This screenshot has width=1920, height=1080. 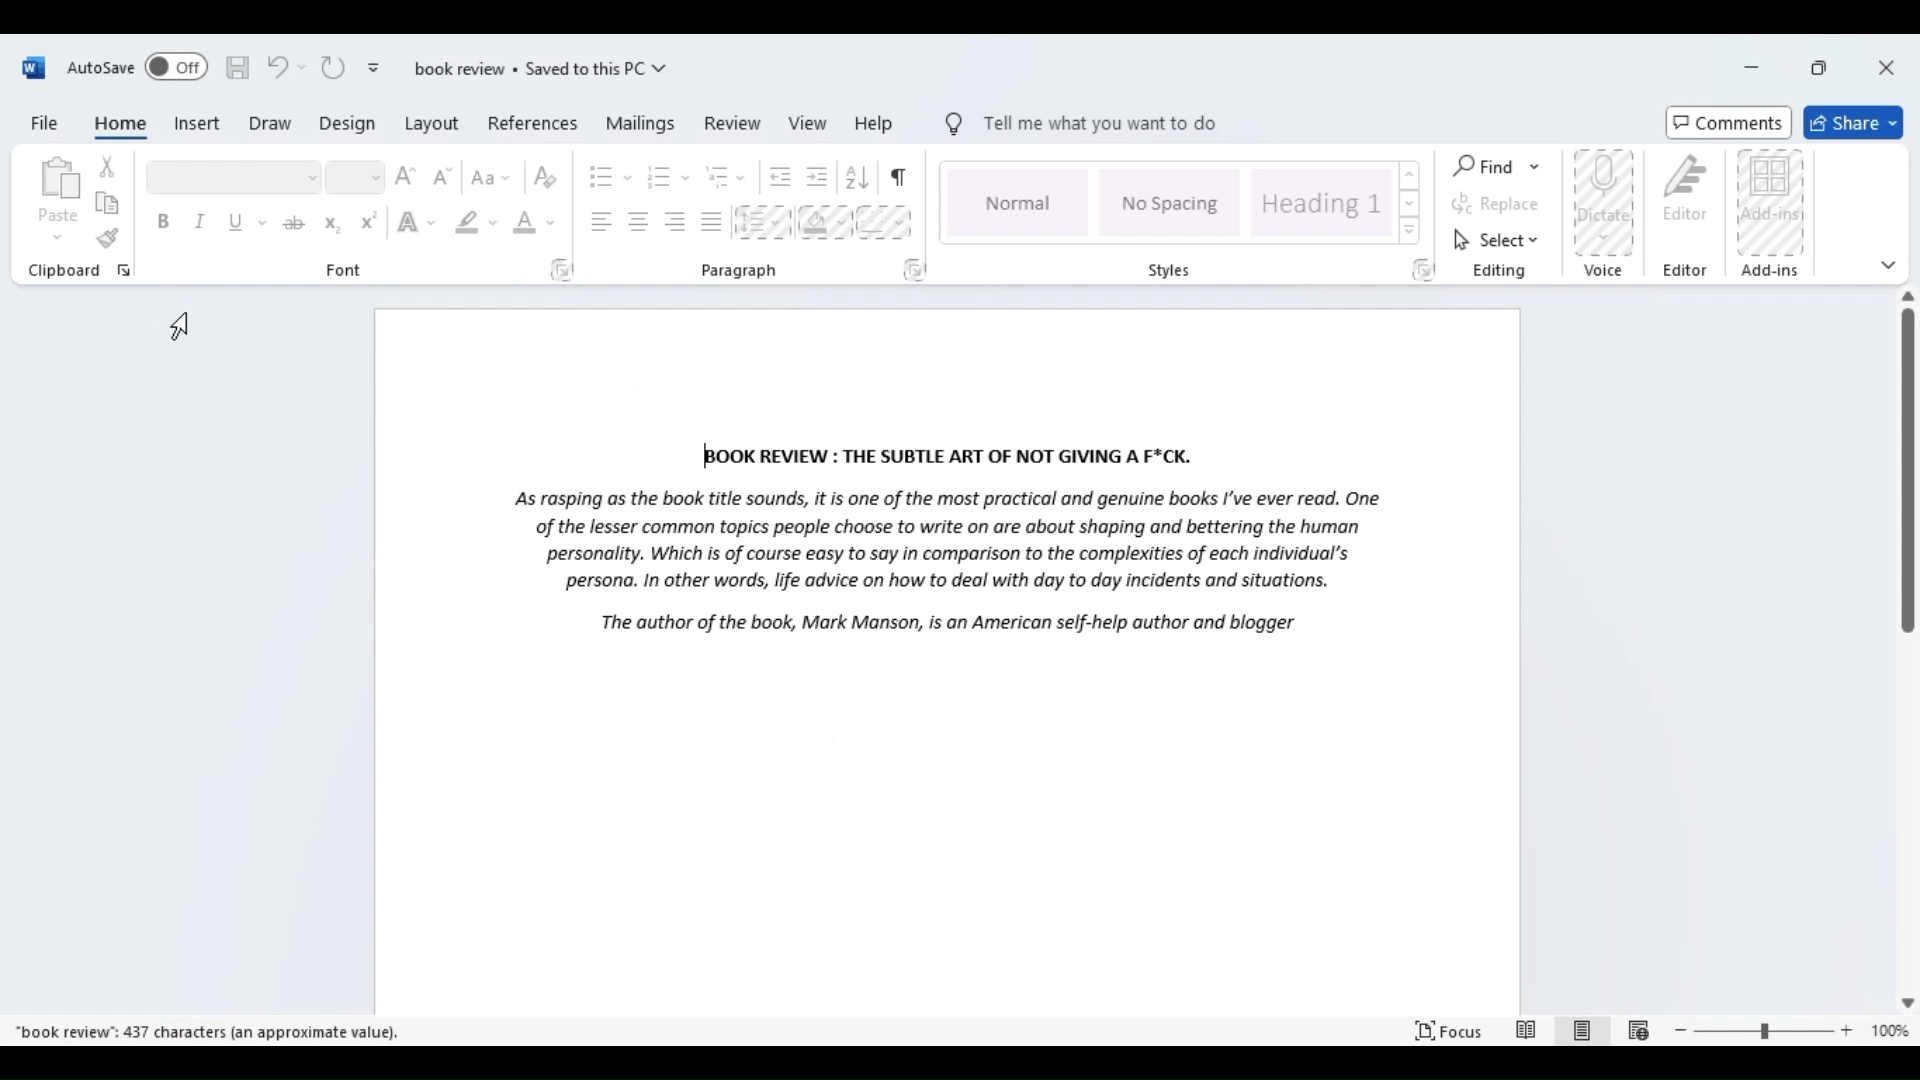 I want to click on References, so click(x=531, y=125).